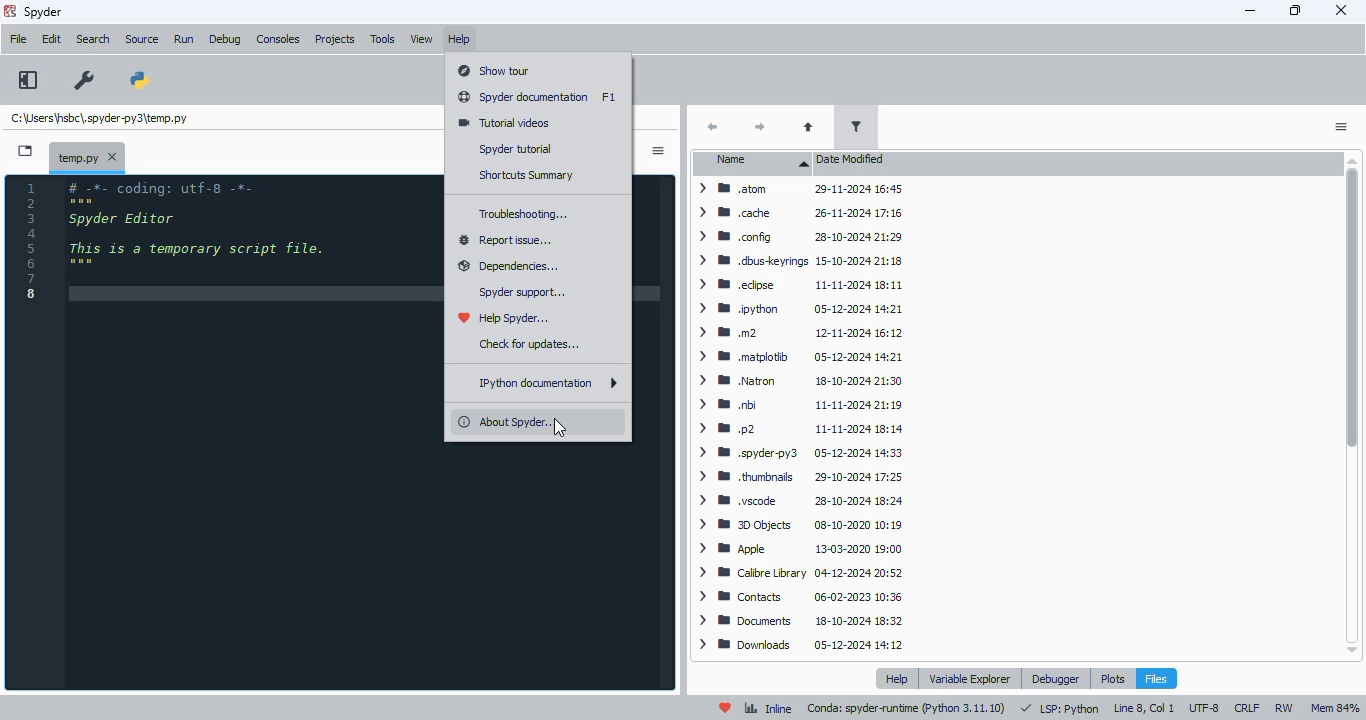 The width and height of the screenshot is (1366, 720). I want to click on > ®8 Documents 18-10-2024 18:32, so click(800, 620).